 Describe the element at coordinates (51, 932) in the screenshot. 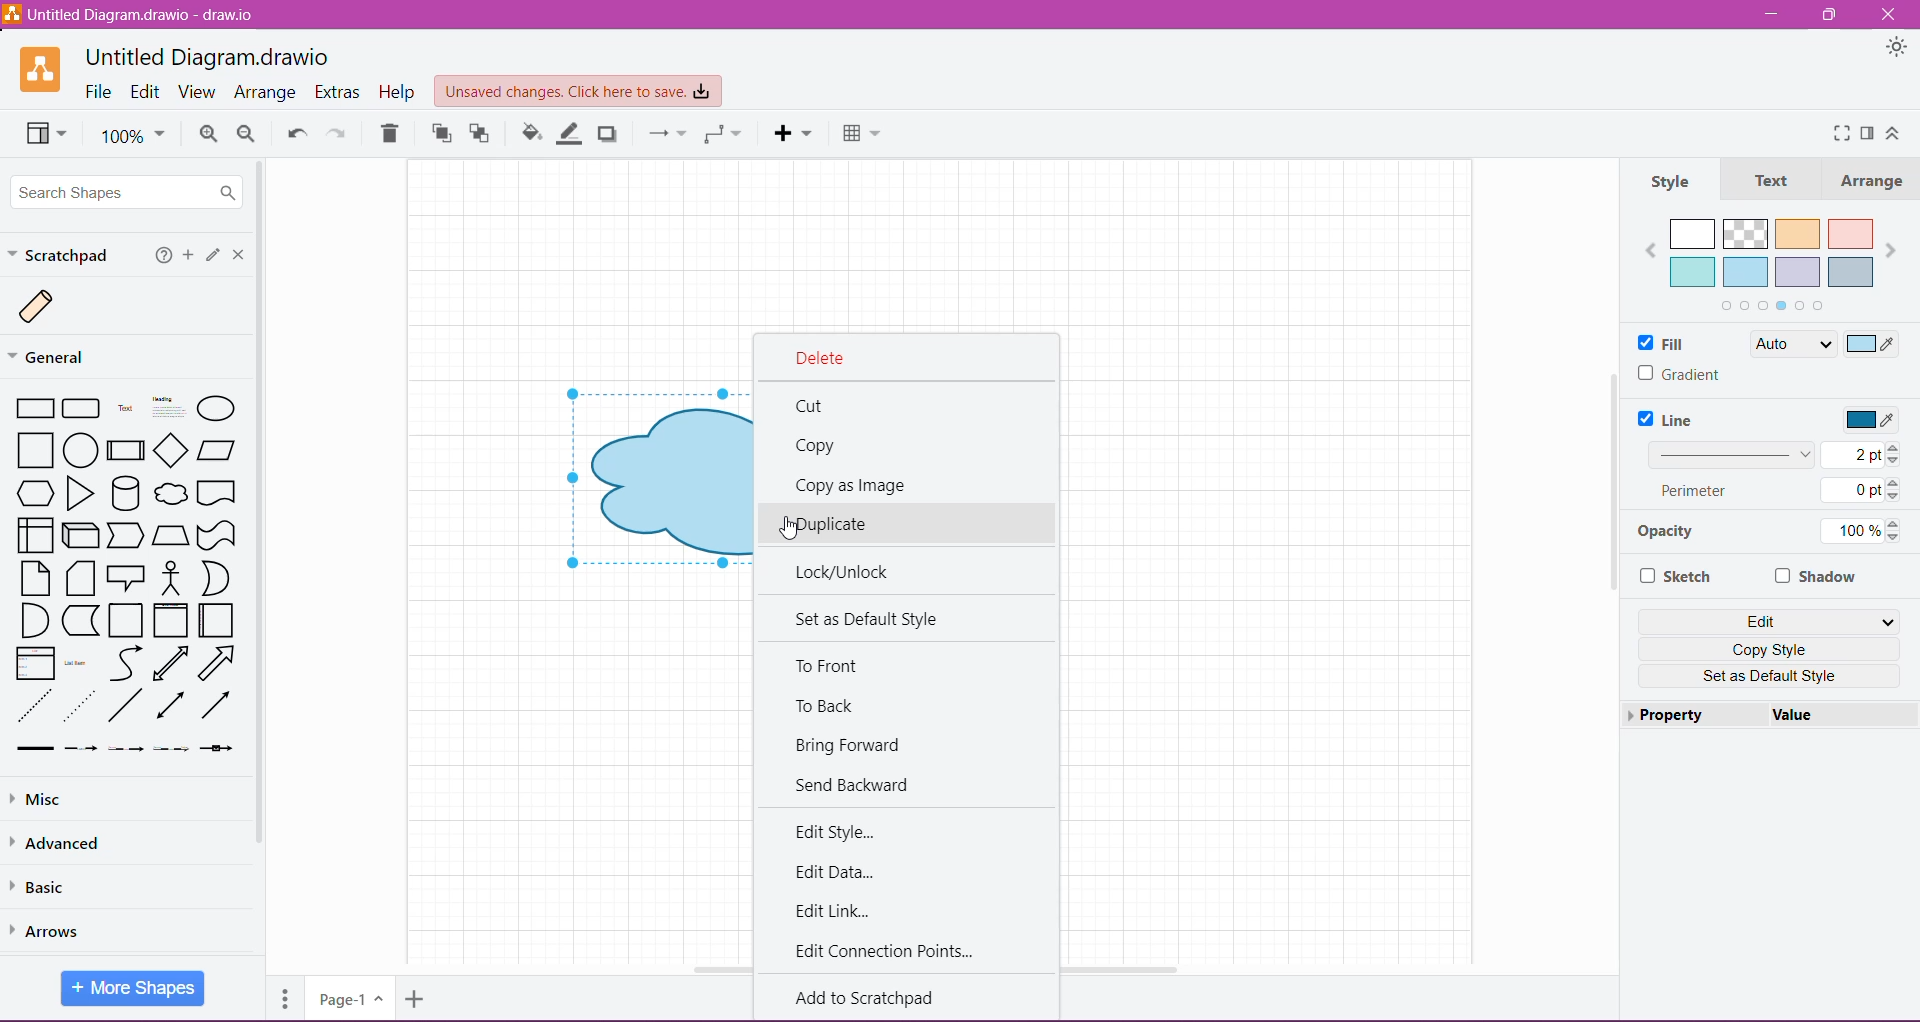

I see `Arrows` at that location.